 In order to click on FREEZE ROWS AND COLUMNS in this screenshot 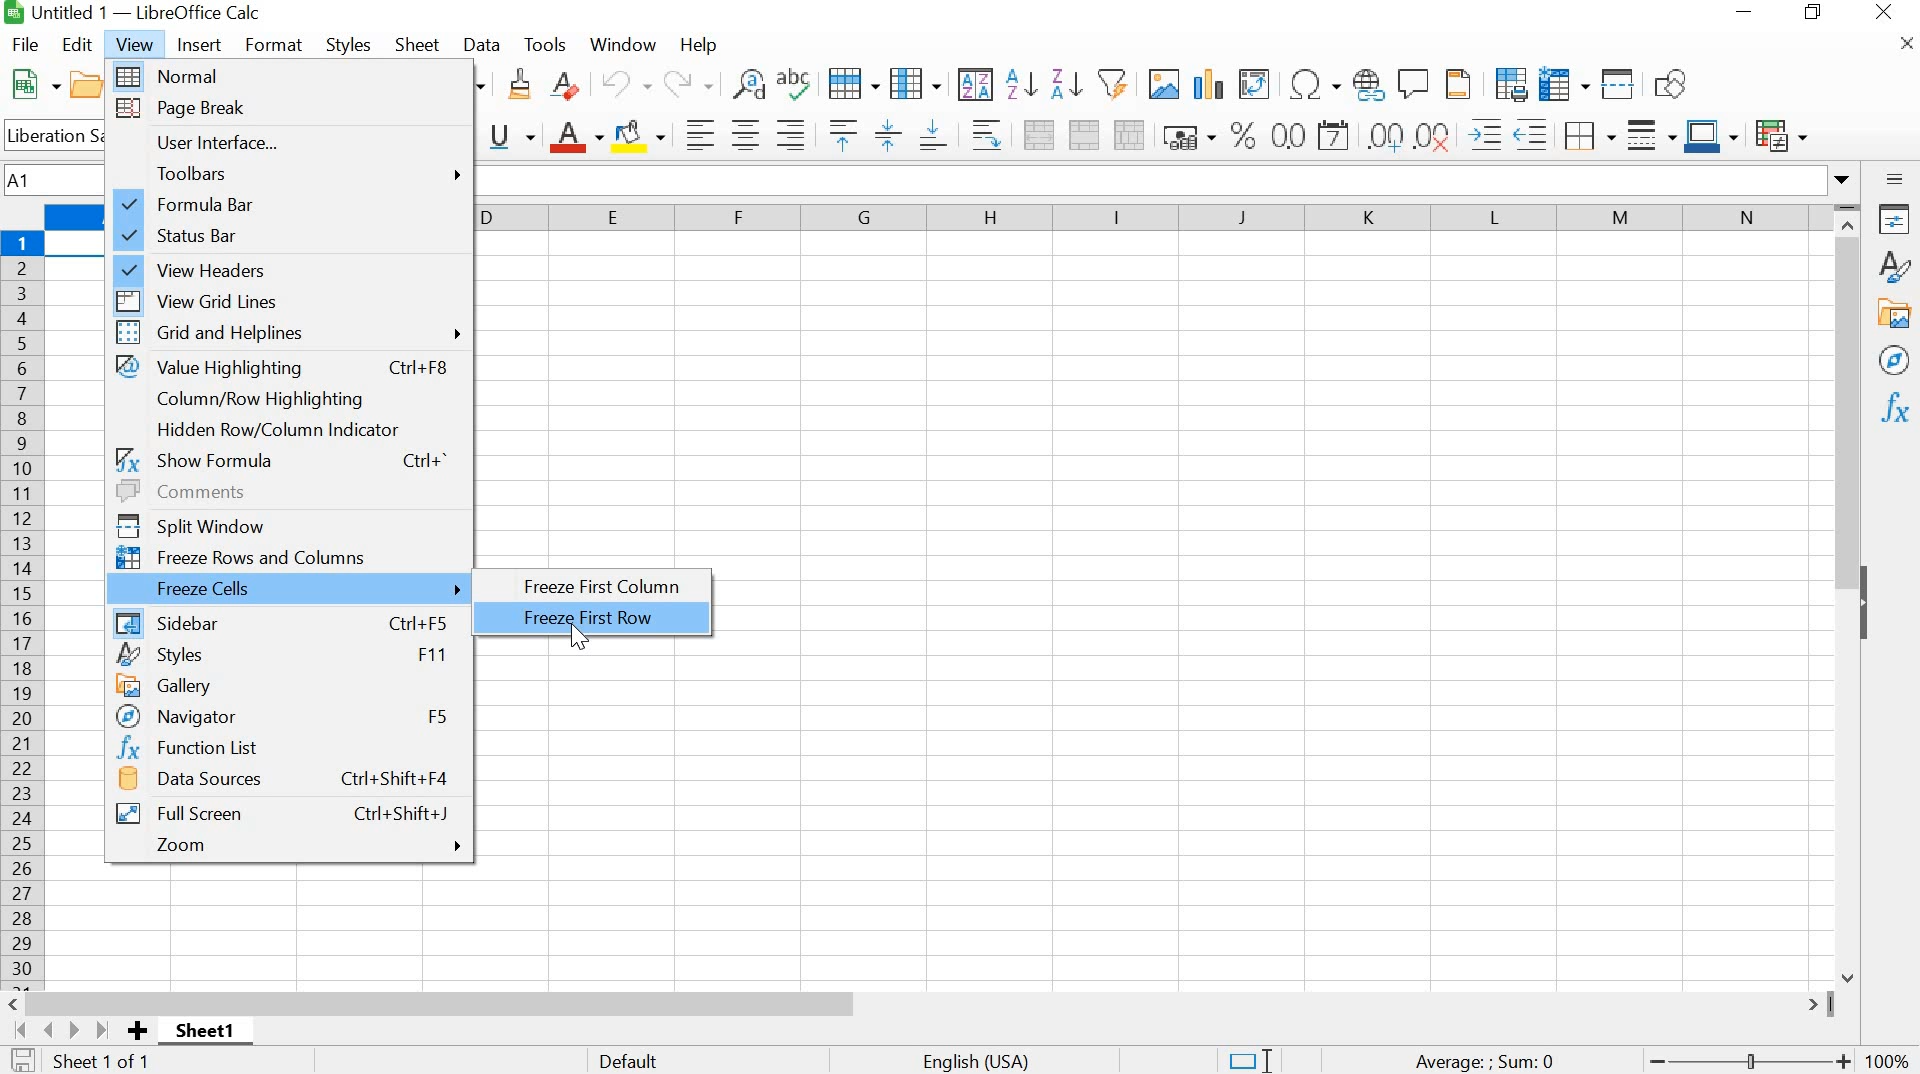, I will do `click(1561, 83)`.